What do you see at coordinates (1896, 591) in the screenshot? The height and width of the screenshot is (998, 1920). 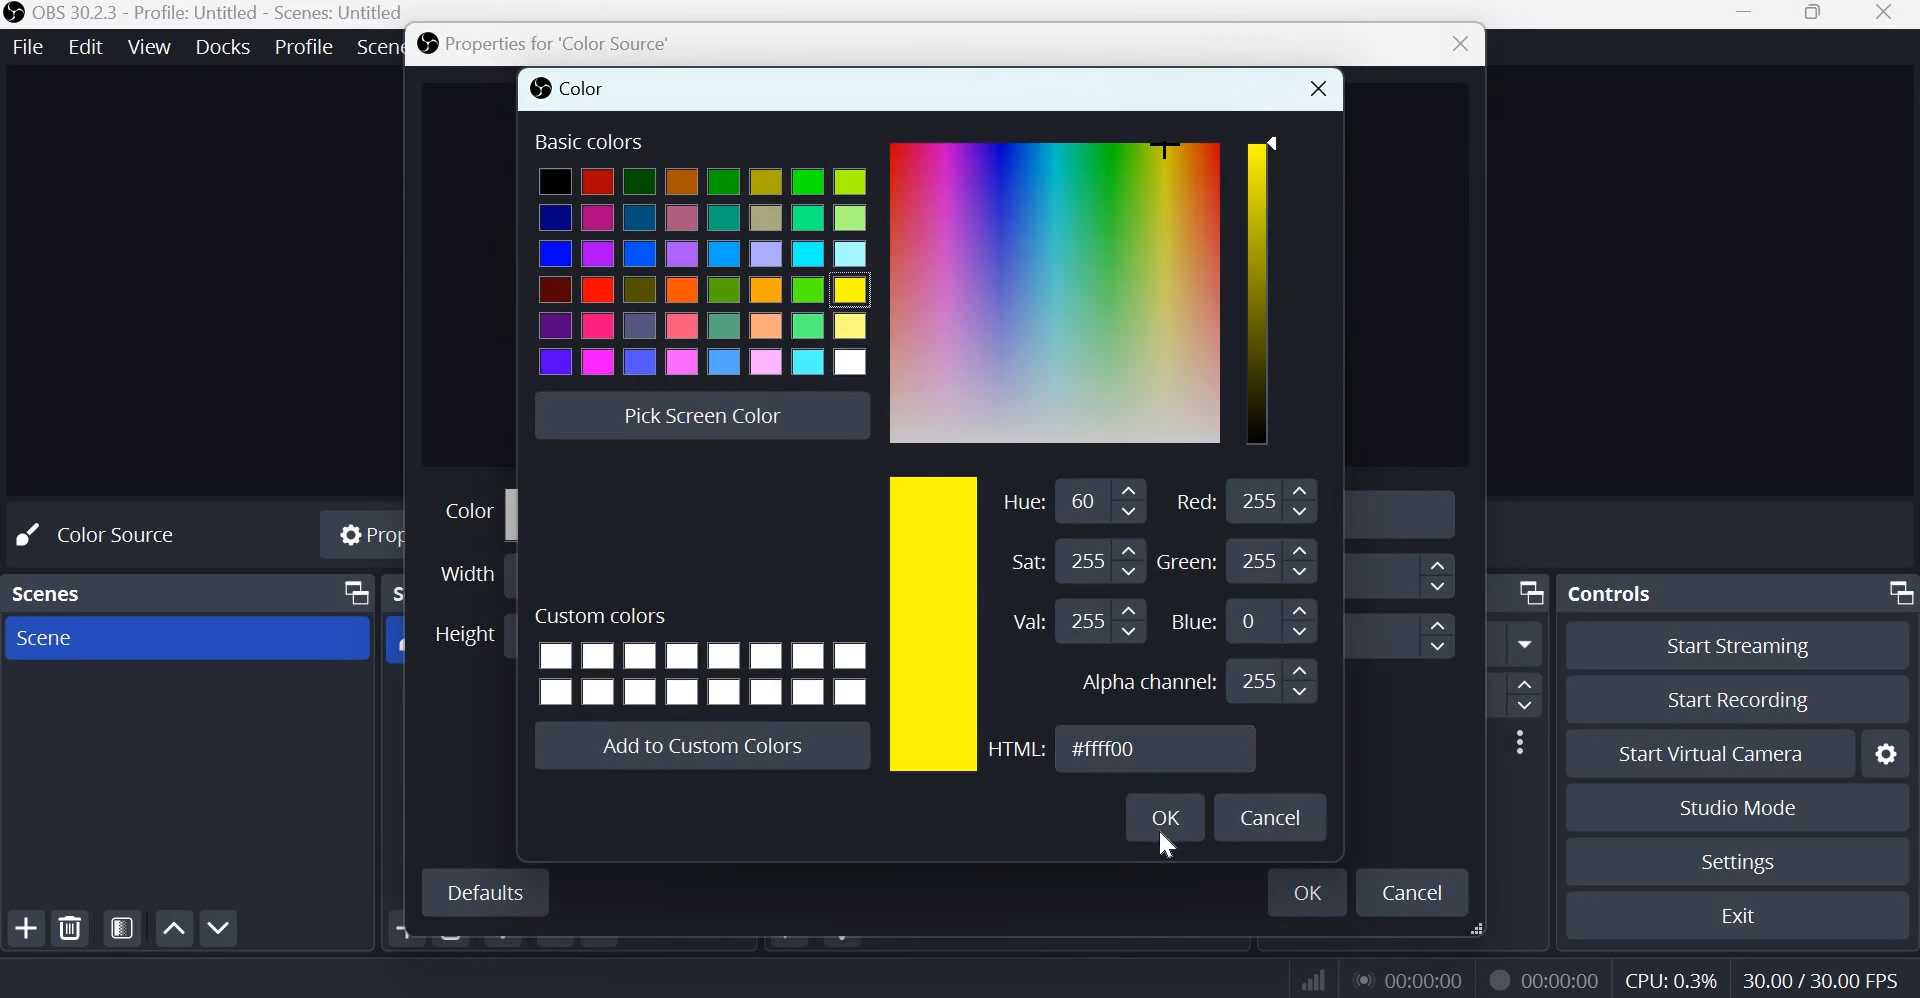 I see `Dock Options icon` at bounding box center [1896, 591].